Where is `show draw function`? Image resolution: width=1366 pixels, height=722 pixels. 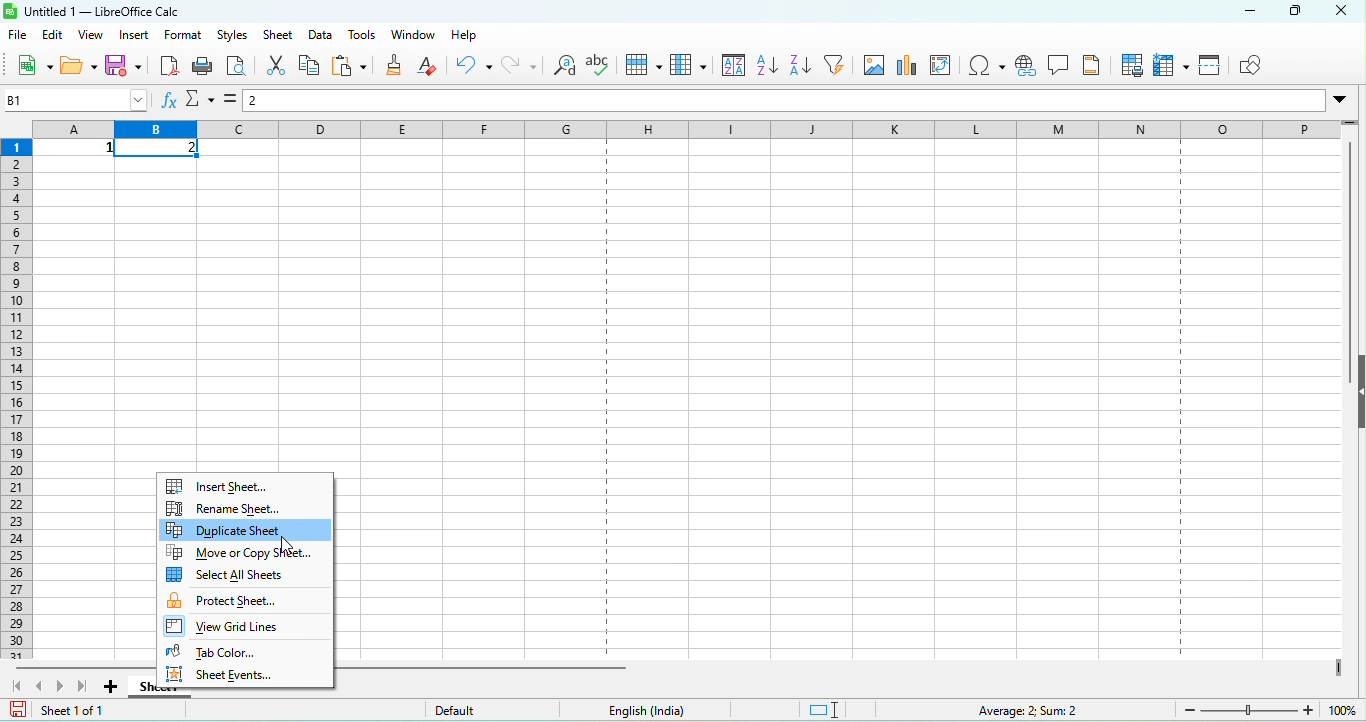 show draw function is located at coordinates (1257, 65).